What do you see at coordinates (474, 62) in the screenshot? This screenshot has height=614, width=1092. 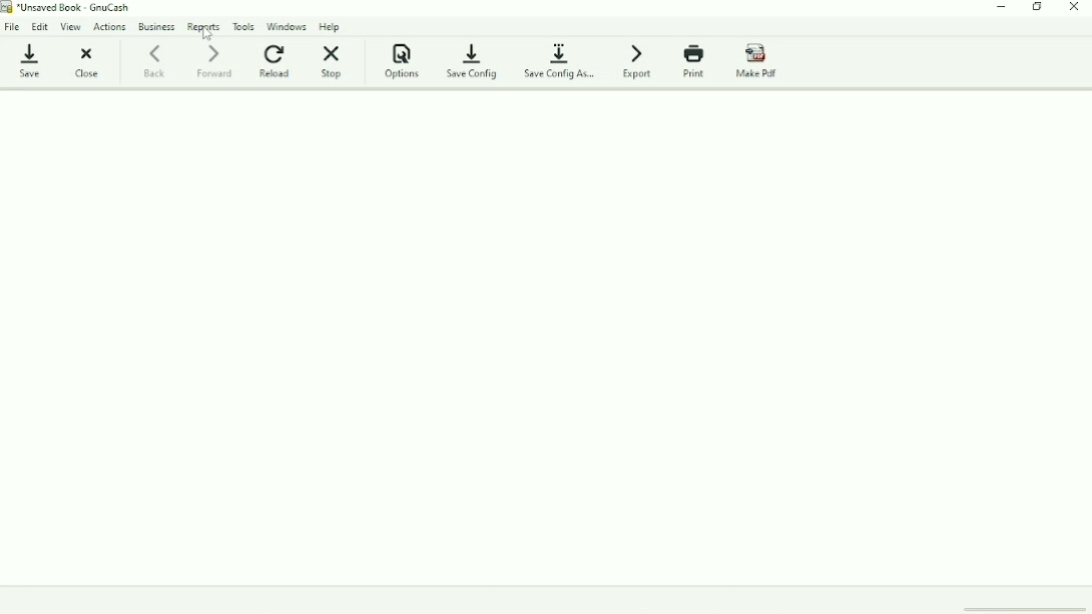 I see `Save Config` at bounding box center [474, 62].